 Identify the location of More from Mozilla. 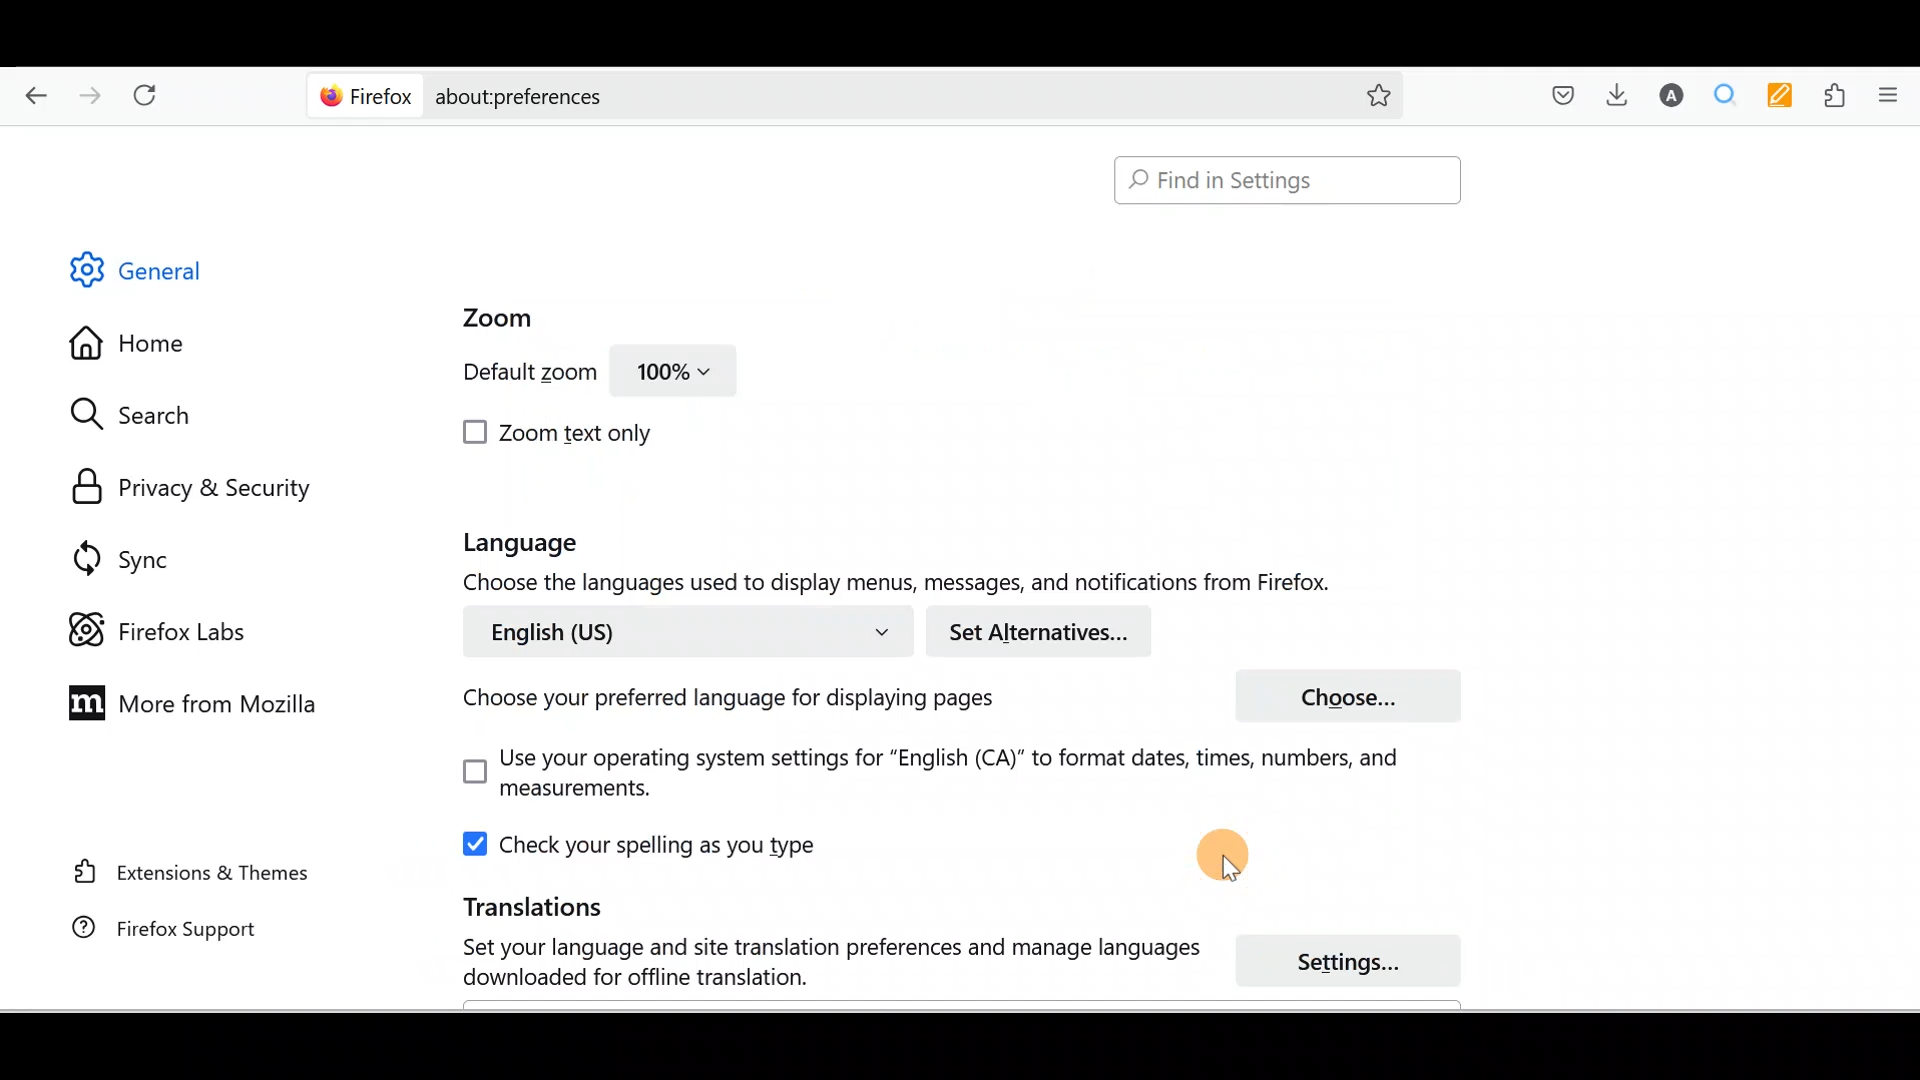
(187, 701).